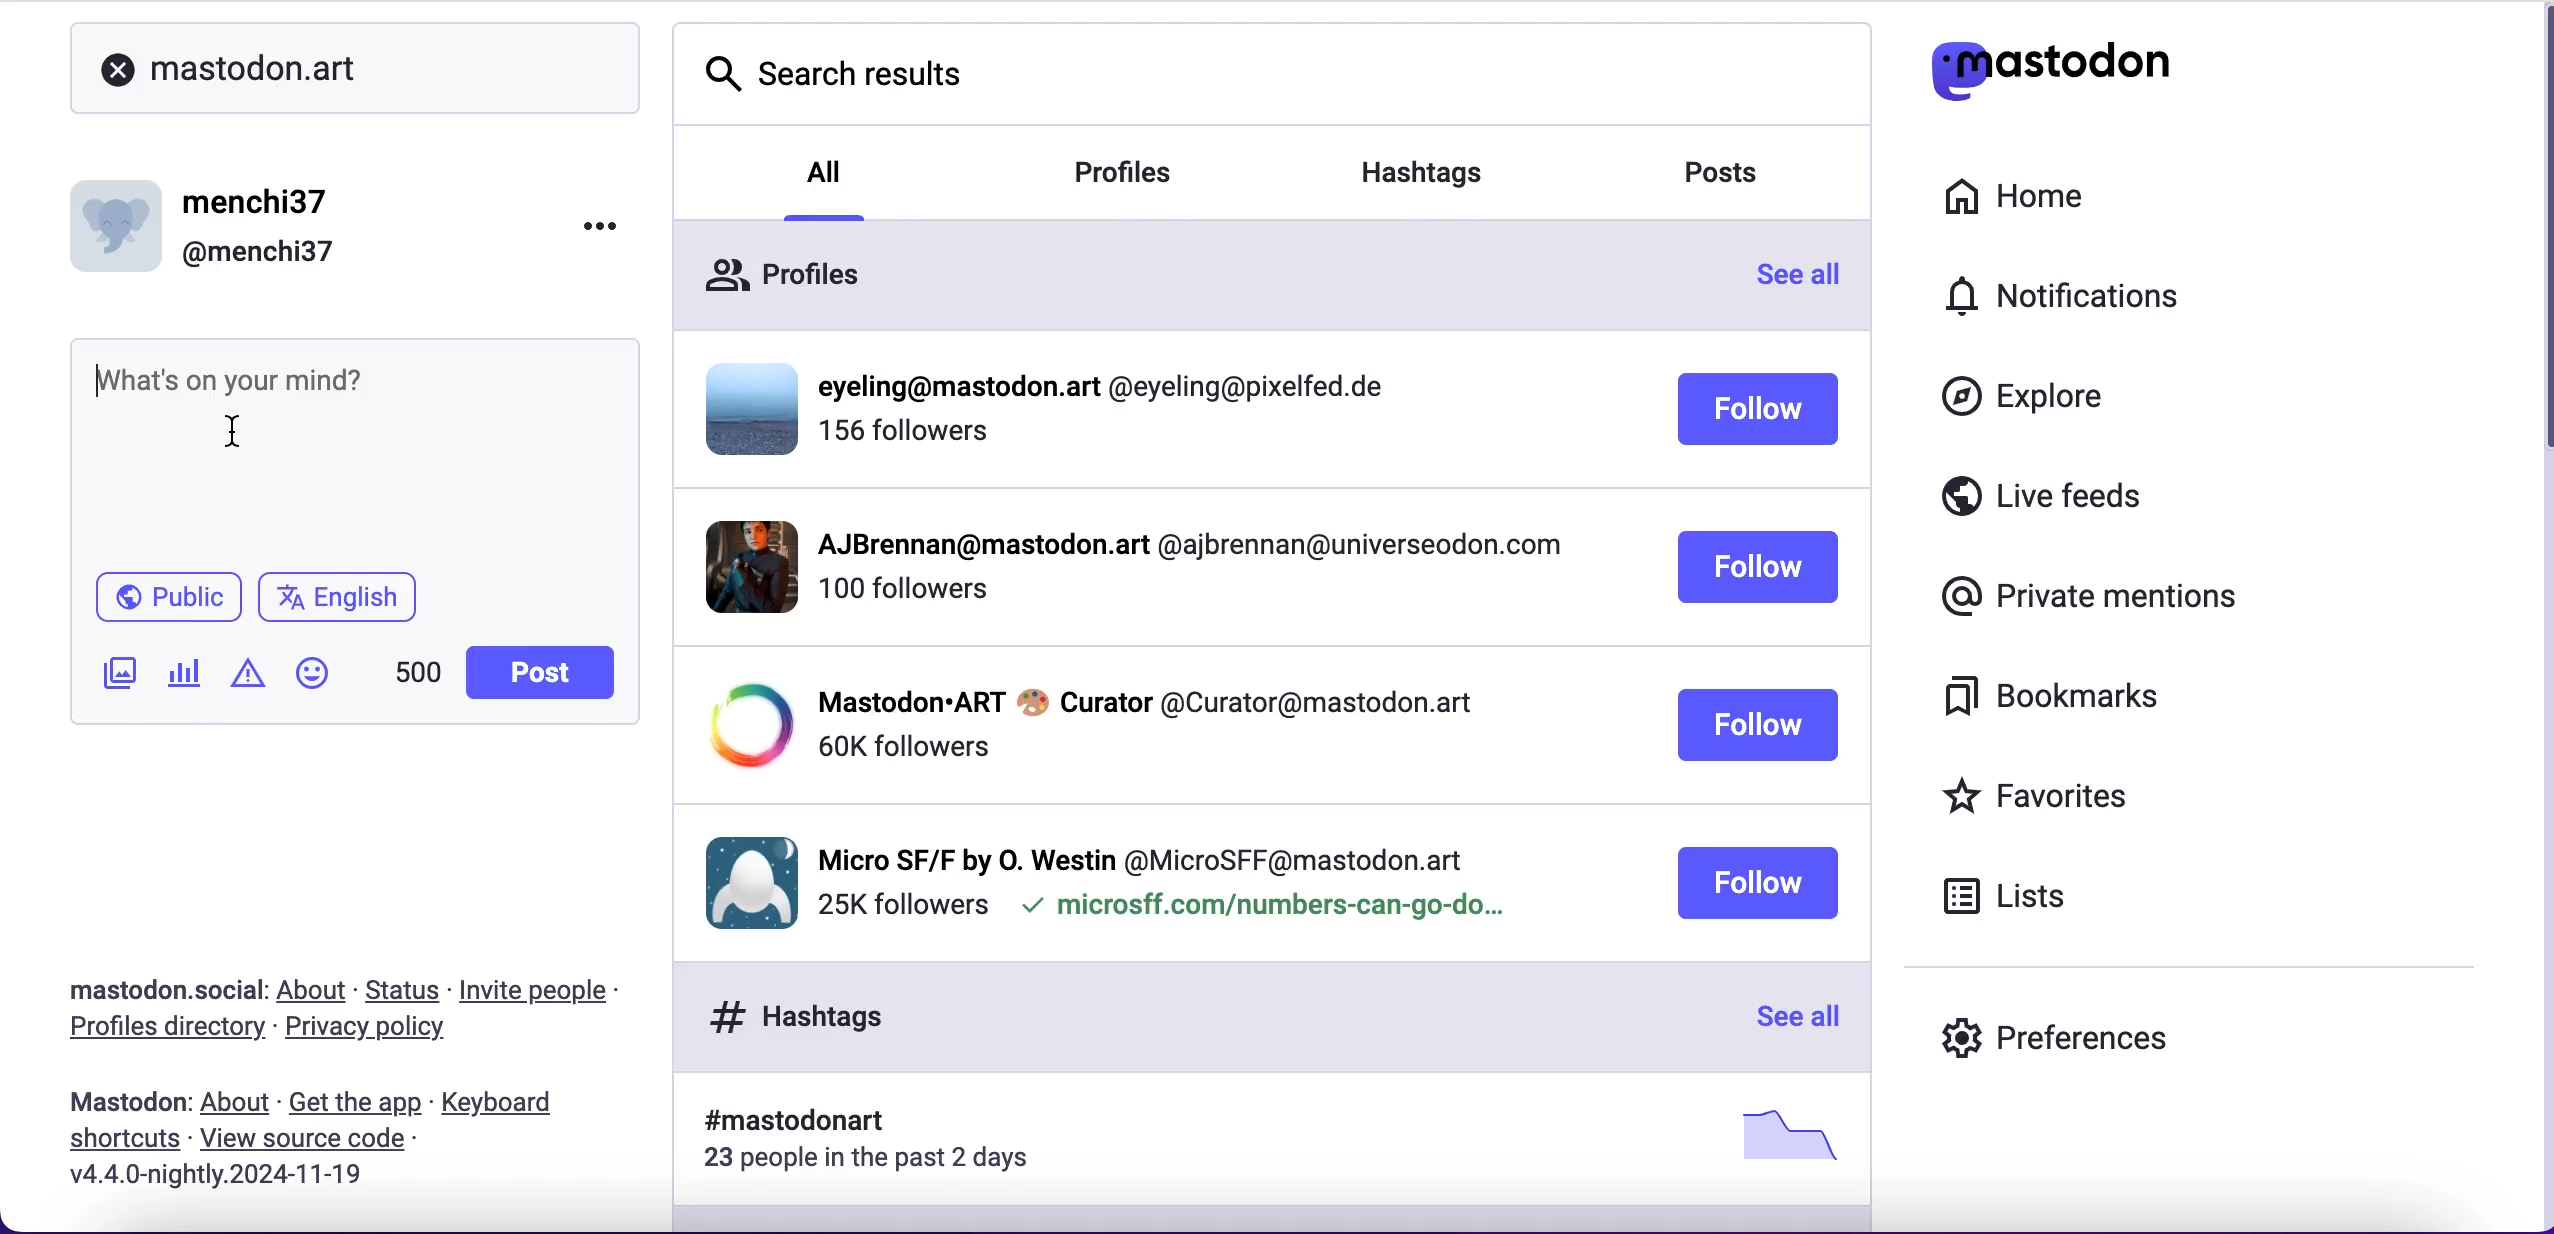 This screenshot has height=1234, width=2554. Describe the element at coordinates (902, 747) in the screenshot. I see `followers` at that location.